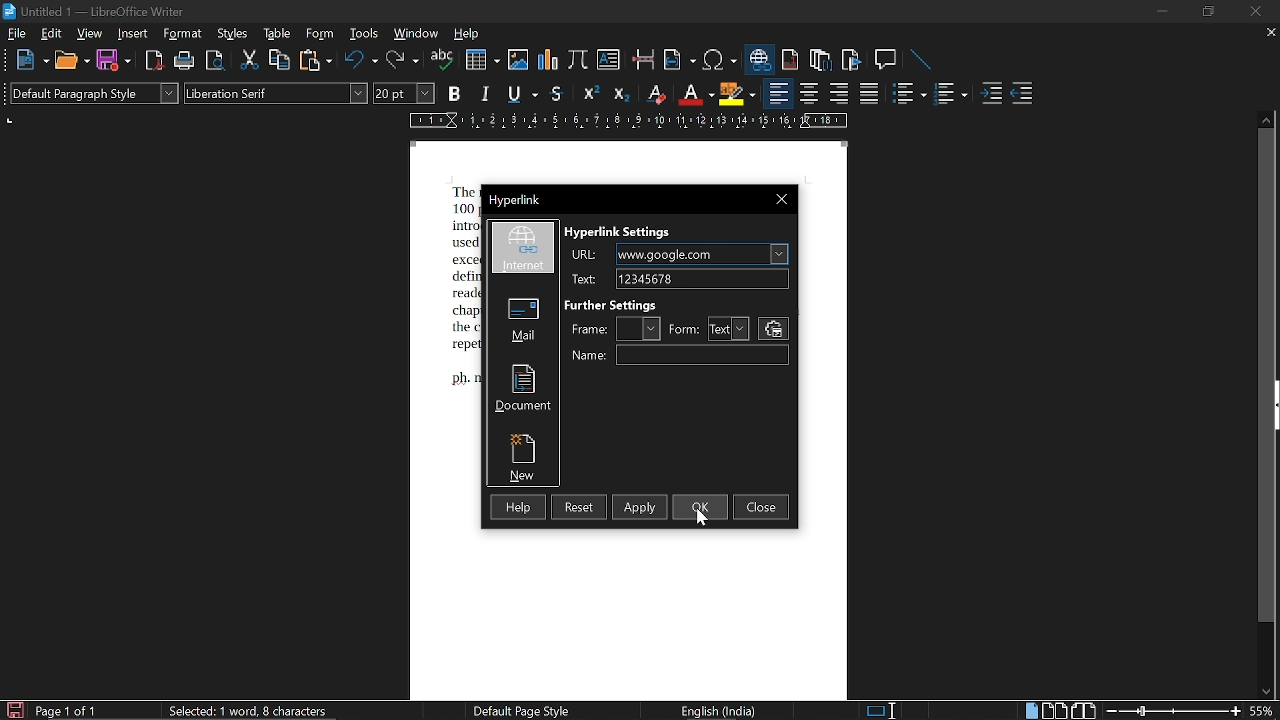 The width and height of the screenshot is (1280, 720). I want to click on insert, so click(130, 34).